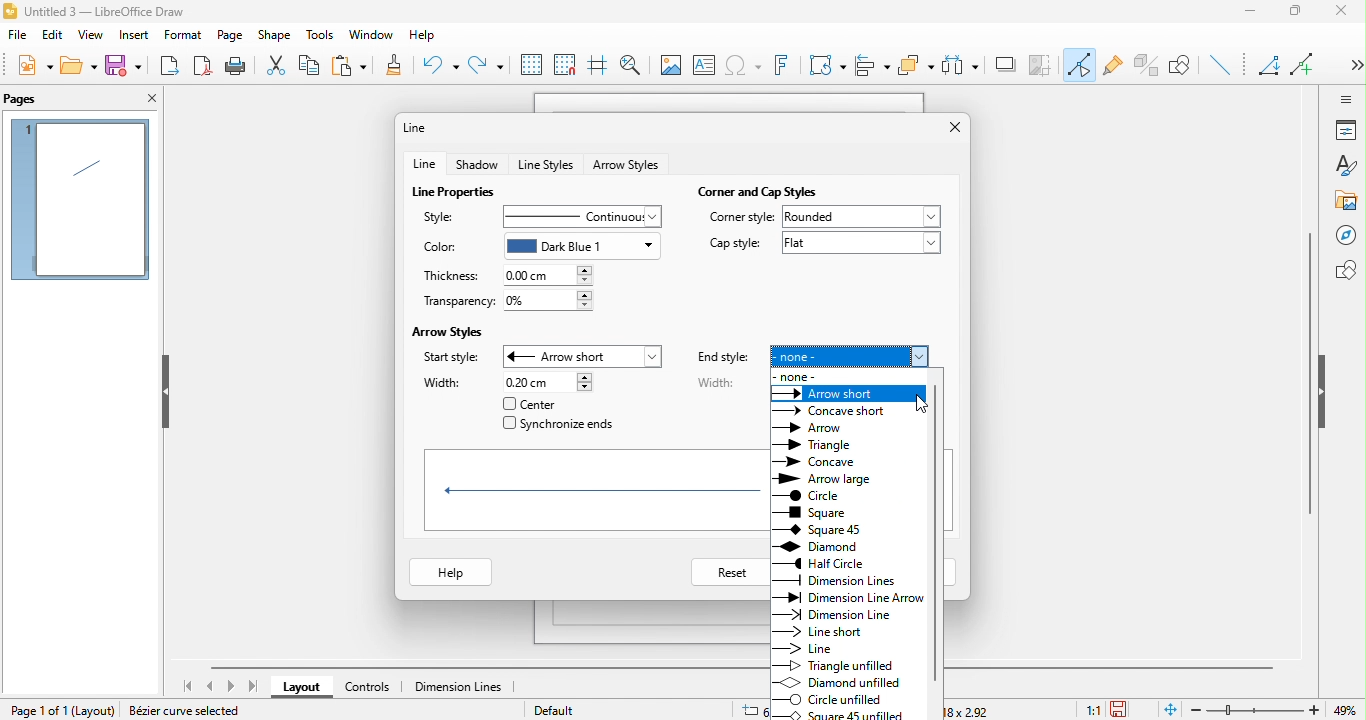 The image size is (1366, 720). Describe the element at coordinates (444, 215) in the screenshot. I see `style` at that location.